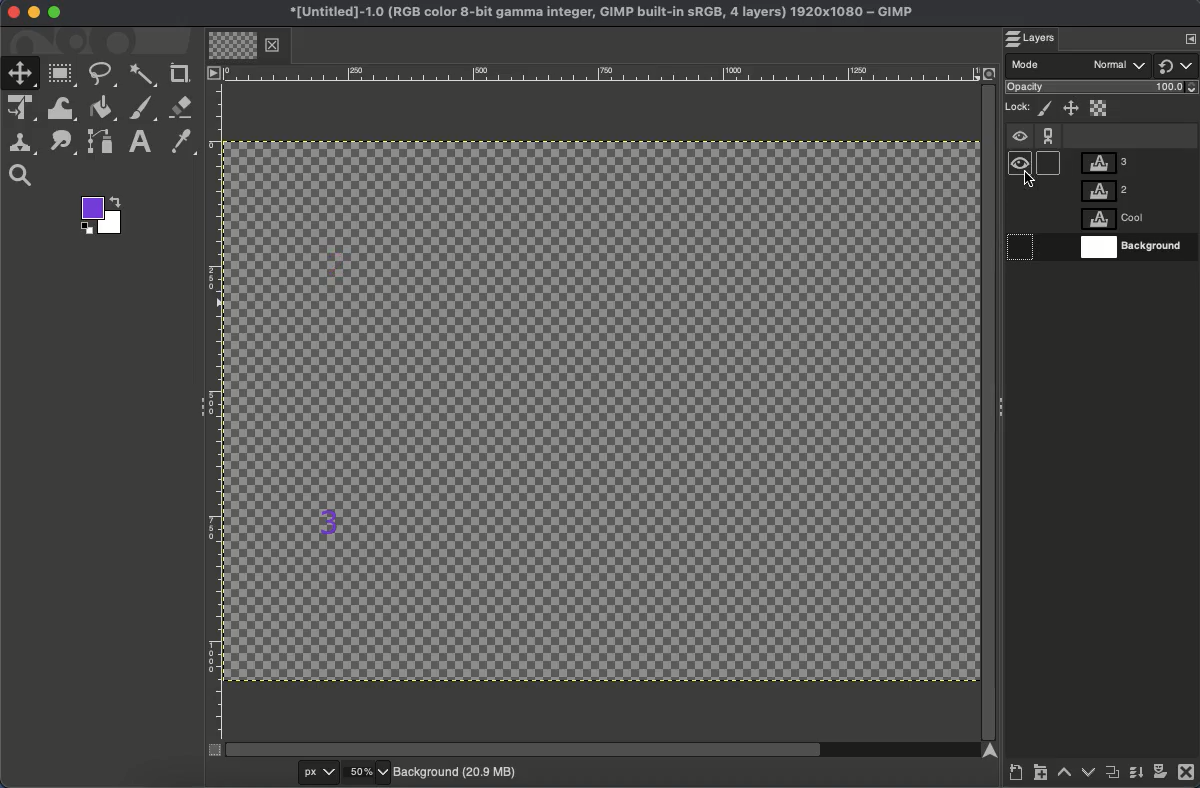 Image resolution: width=1200 pixels, height=788 pixels. I want to click on Create new layer group, so click(1041, 776).